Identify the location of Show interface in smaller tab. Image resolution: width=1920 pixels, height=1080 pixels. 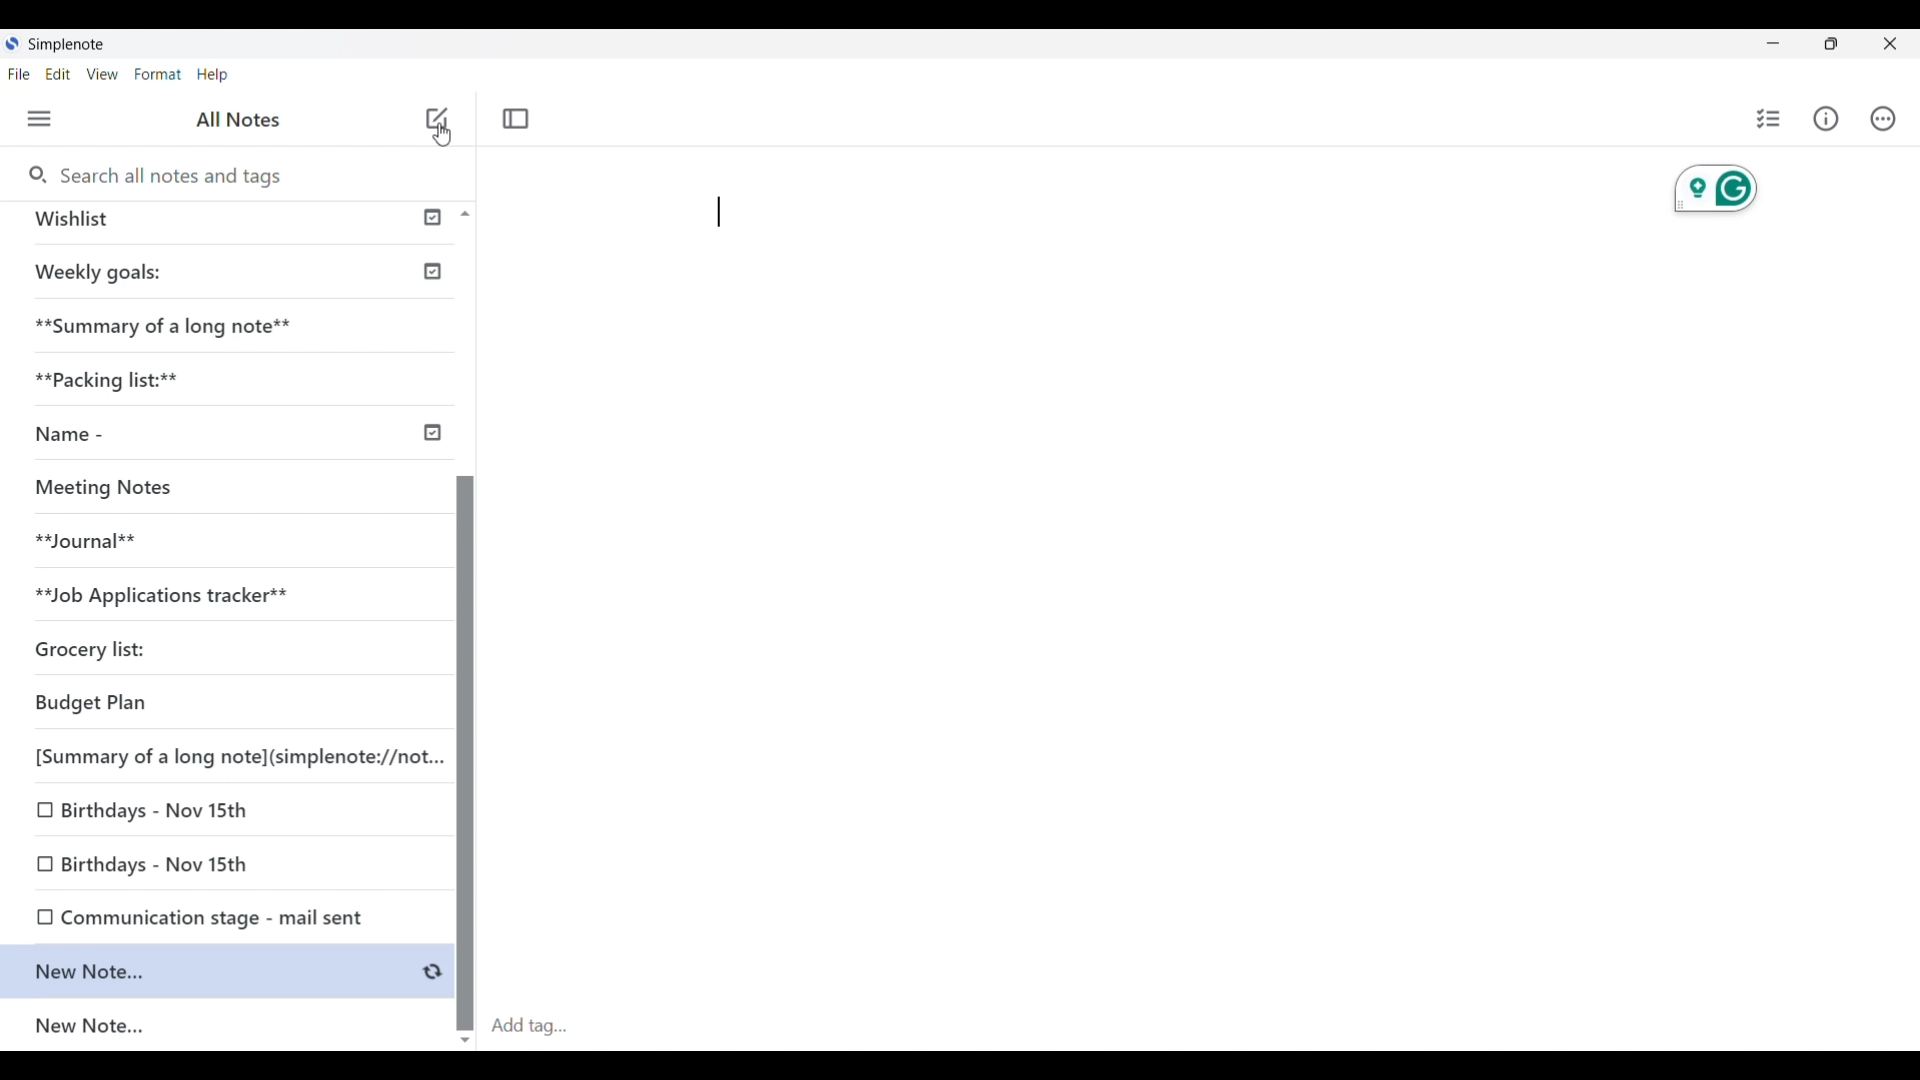
(1831, 44).